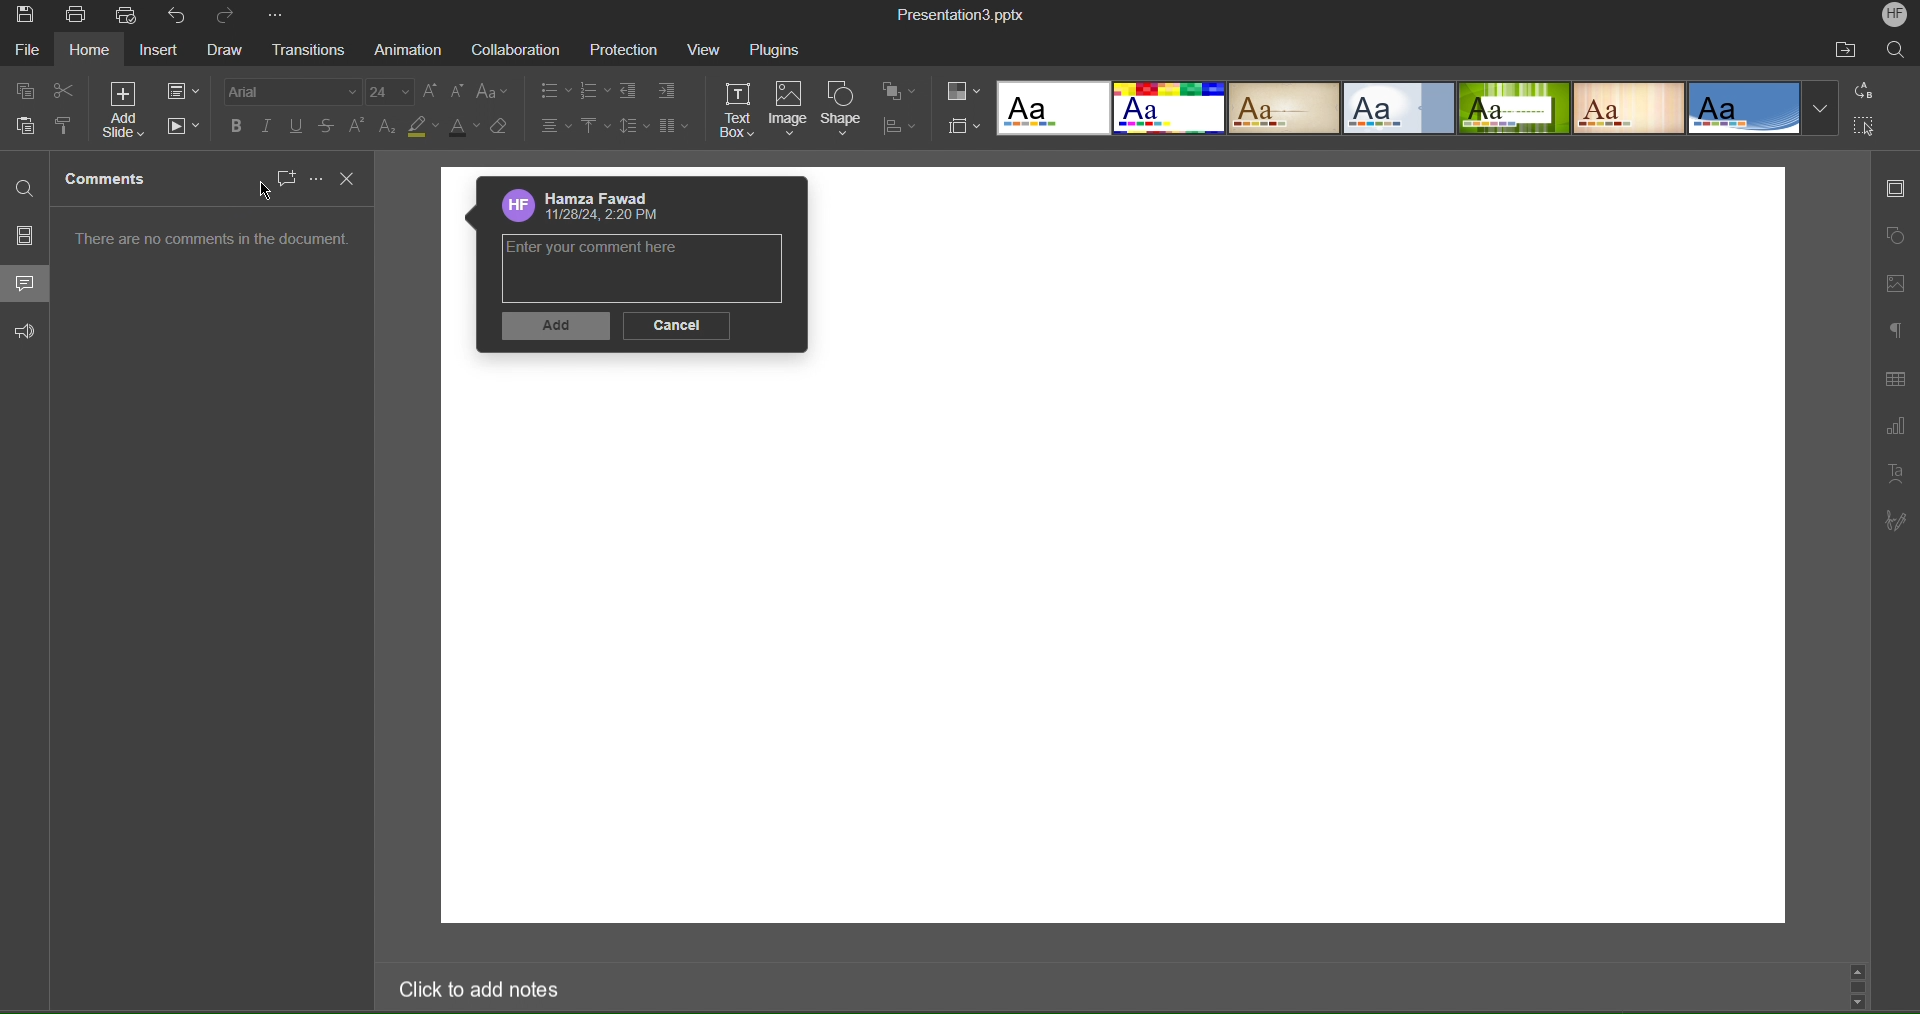  What do you see at coordinates (609, 197) in the screenshot?
I see `Account` at bounding box center [609, 197].